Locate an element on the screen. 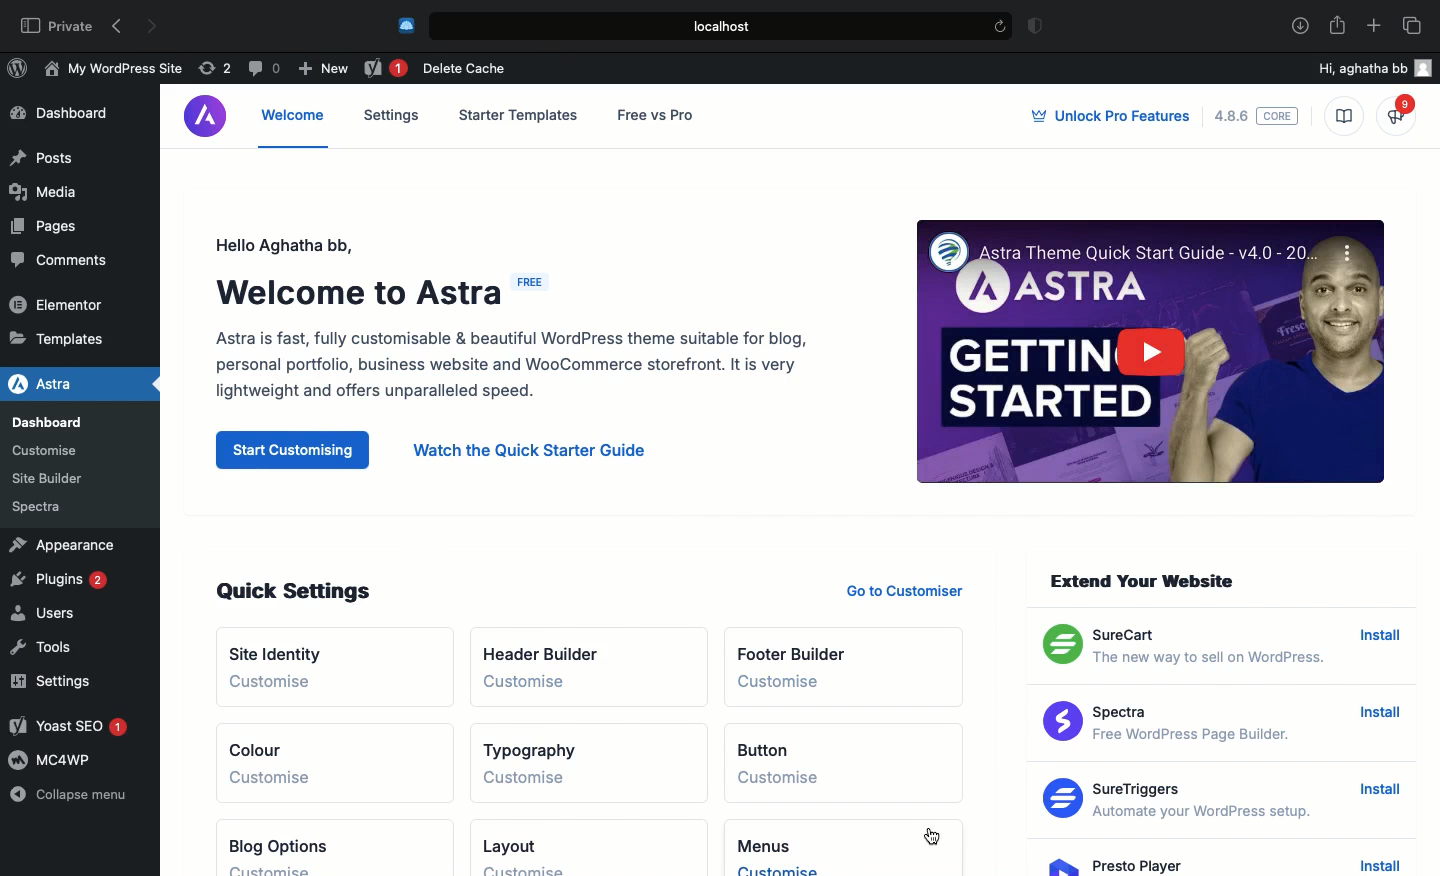  Forward is located at coordinates (155, 26).